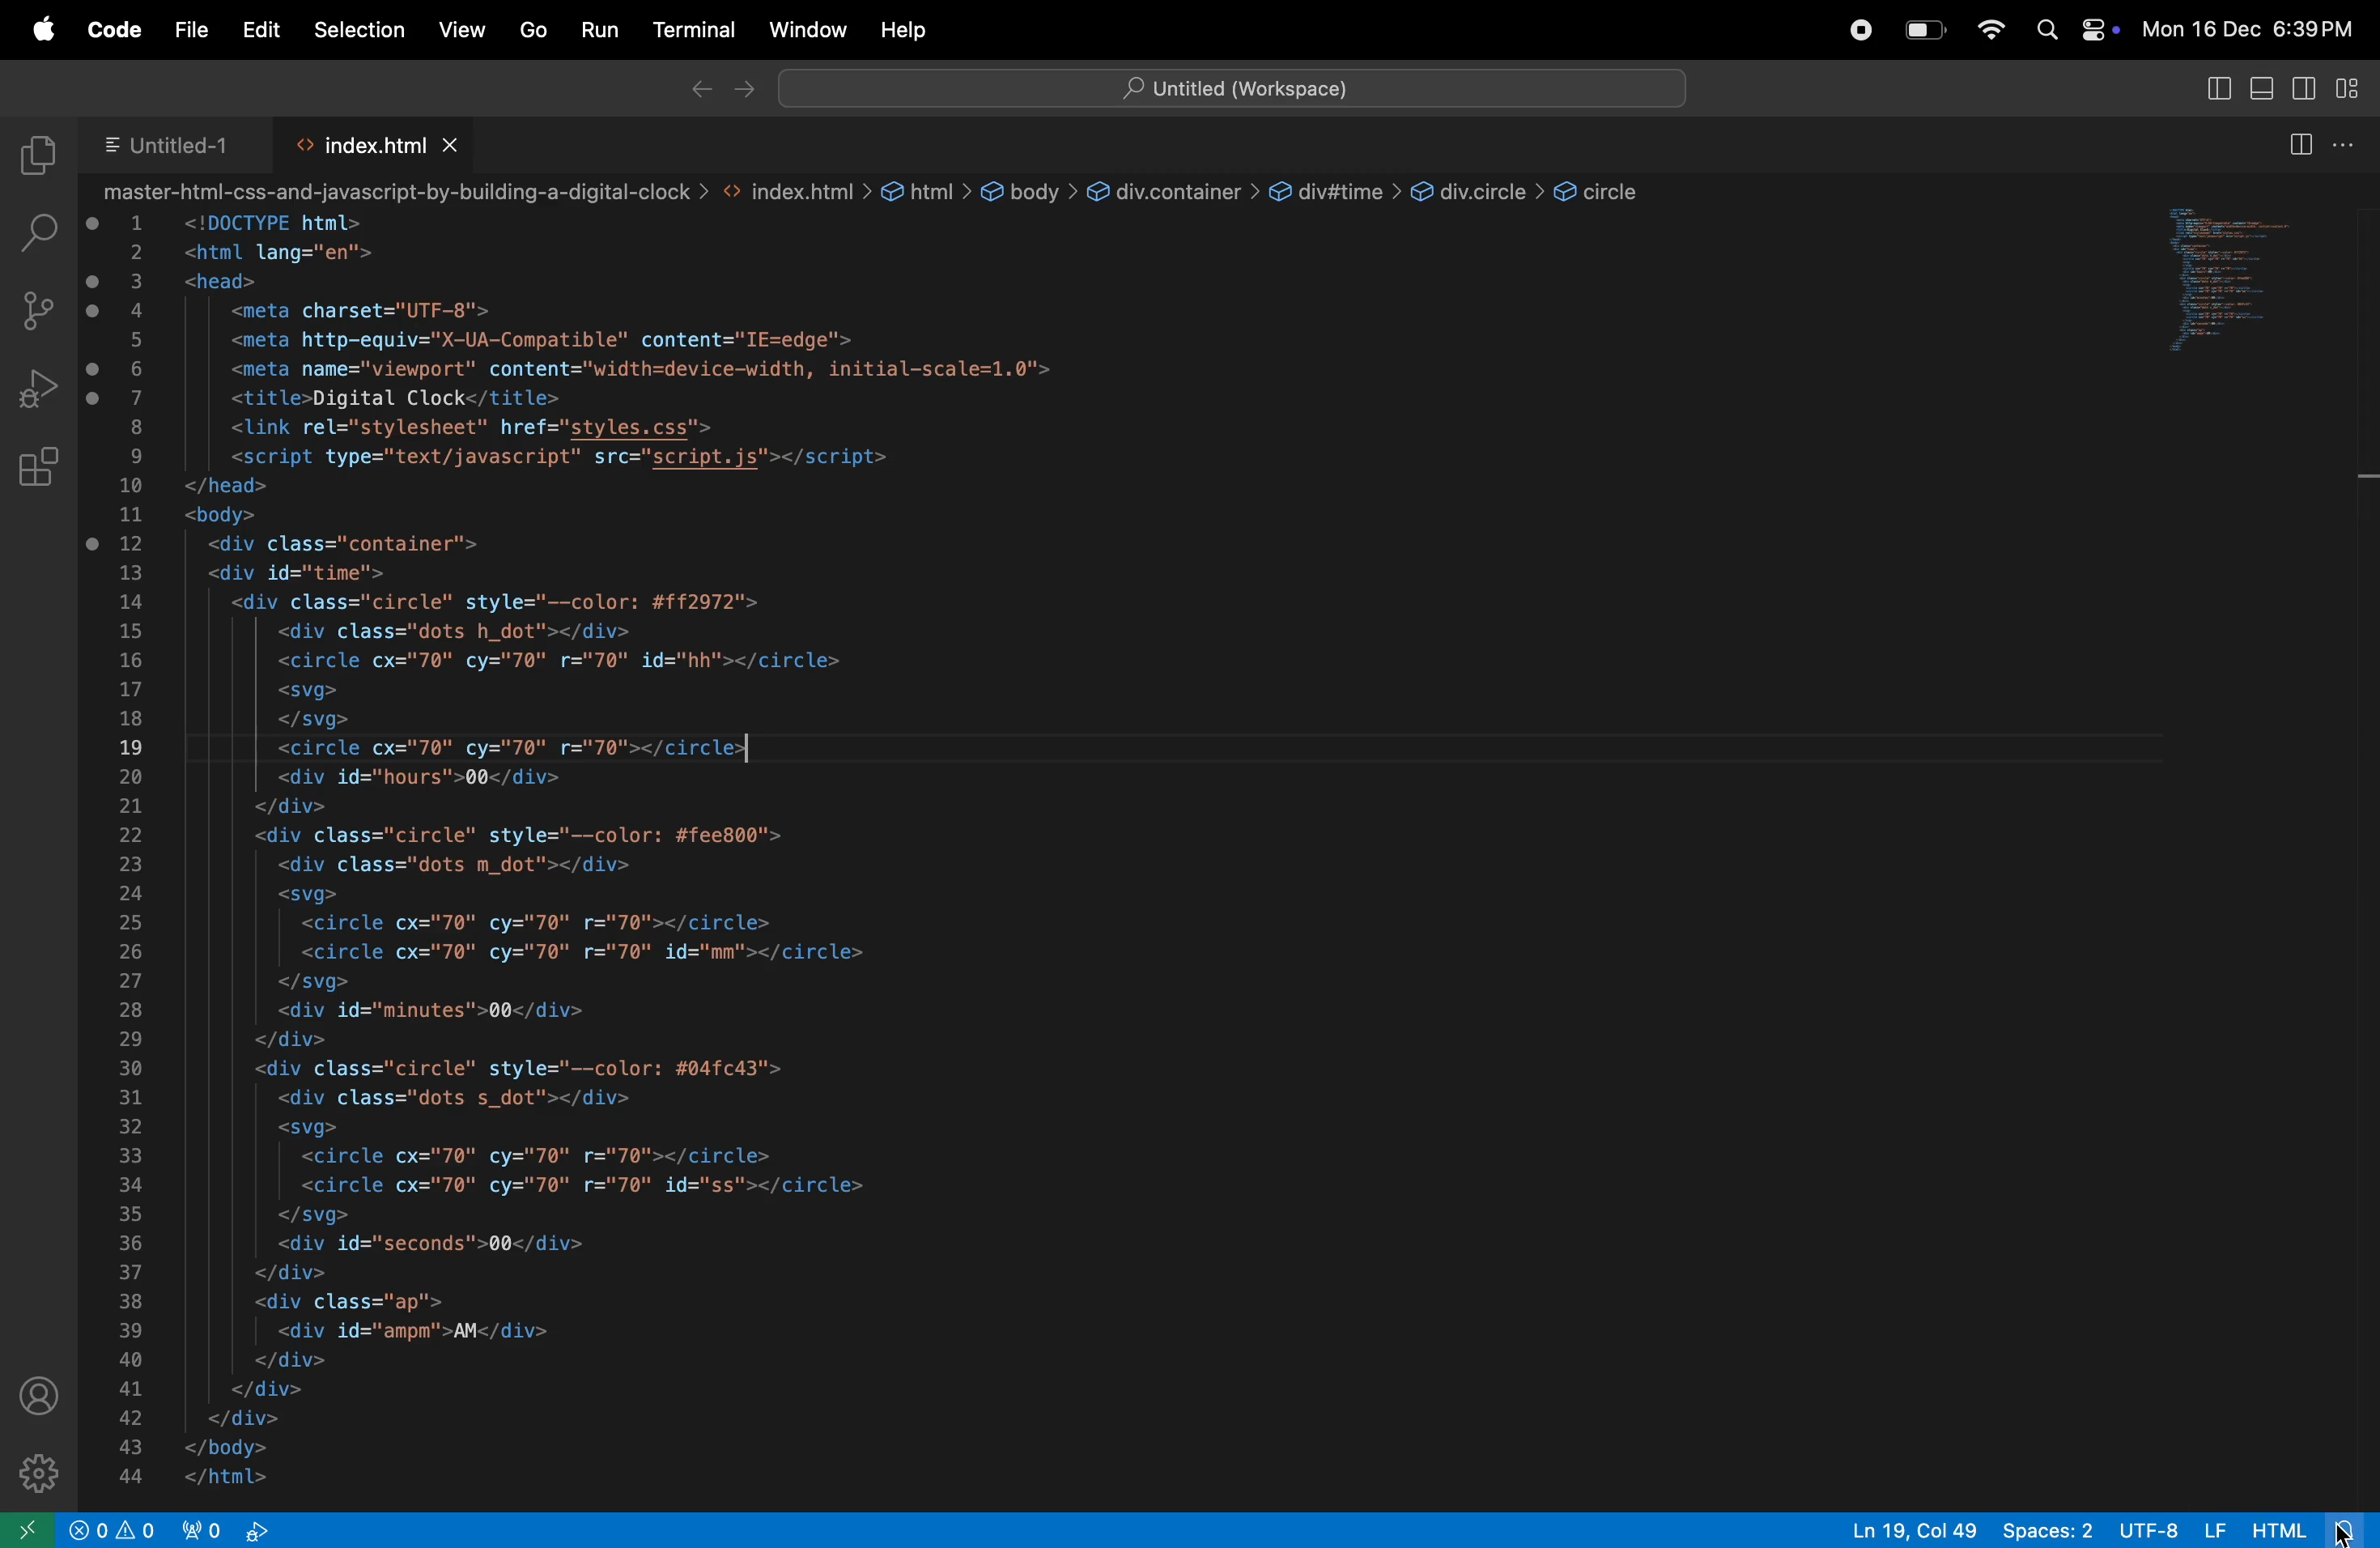 Image resolution: width=2380 pixels, height=1548 pixels. Describe the element at coordinates (2166, 1530) in the screenshot. I see `utf 8` at that location.